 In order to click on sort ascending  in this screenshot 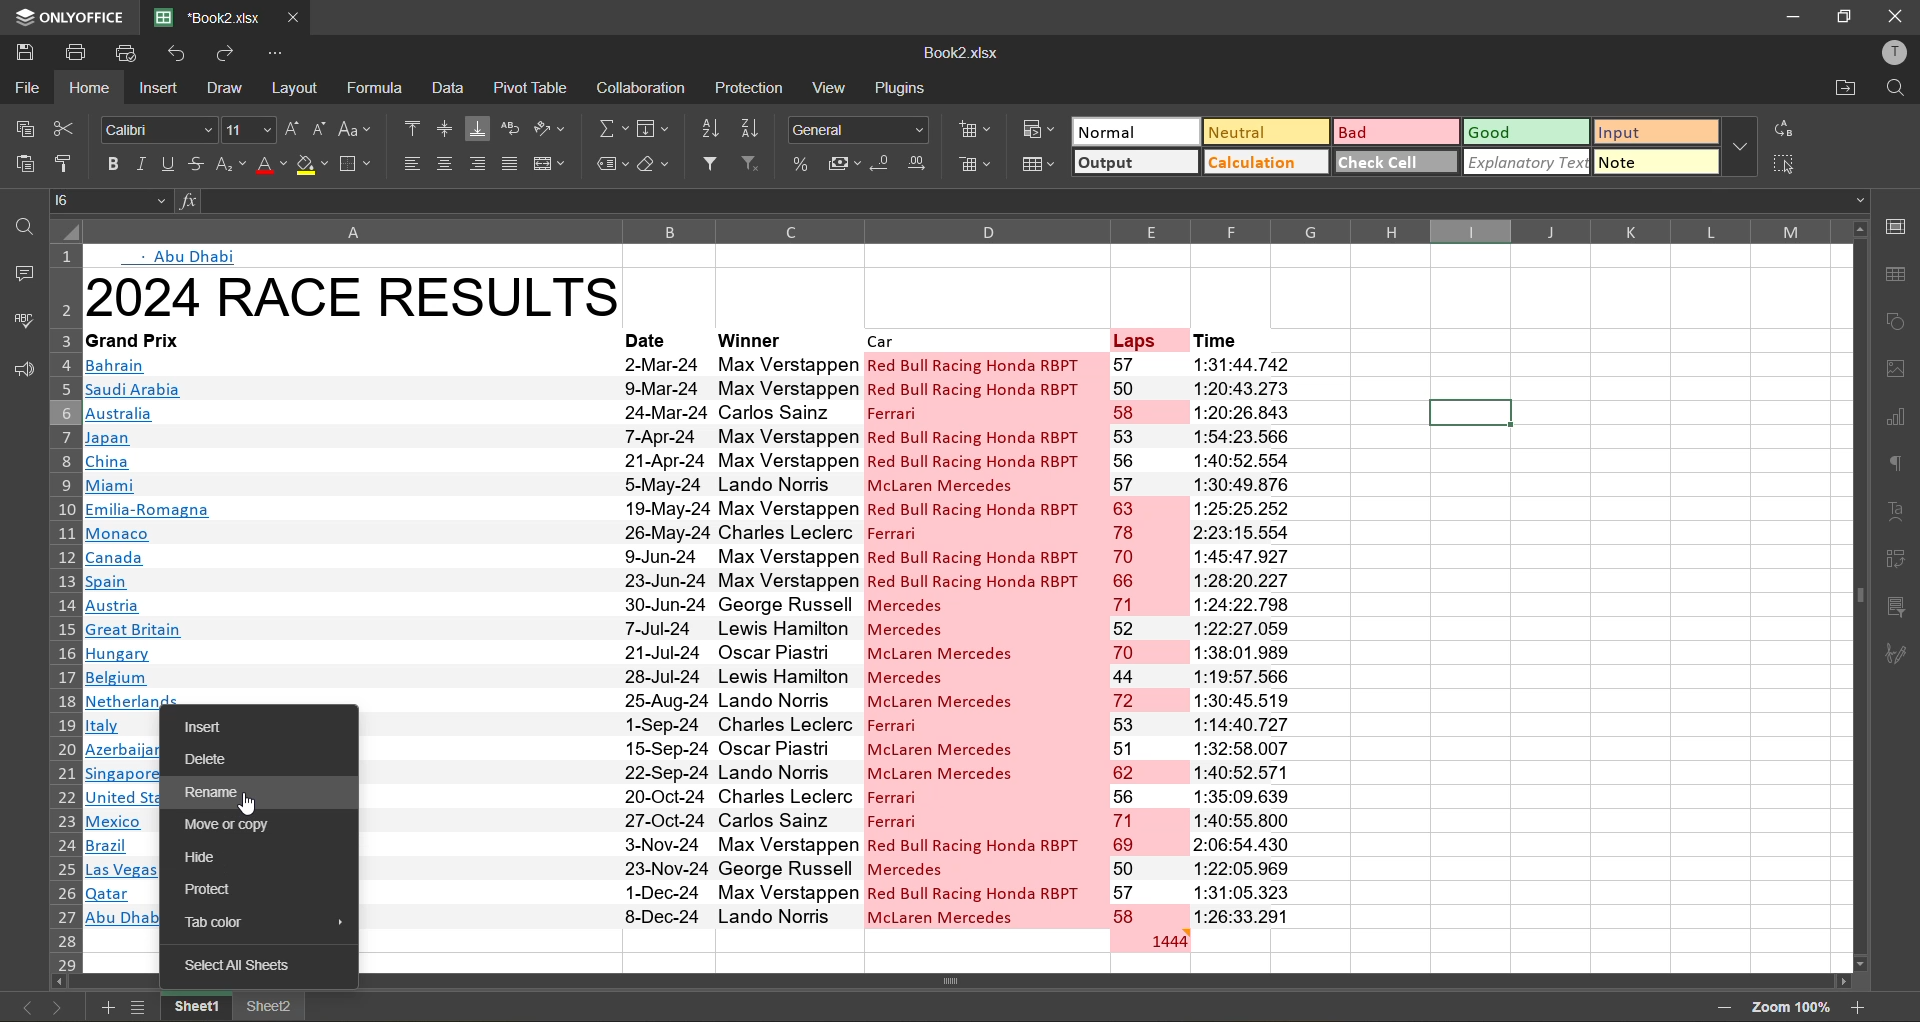, I will do `click(716, 131)`.